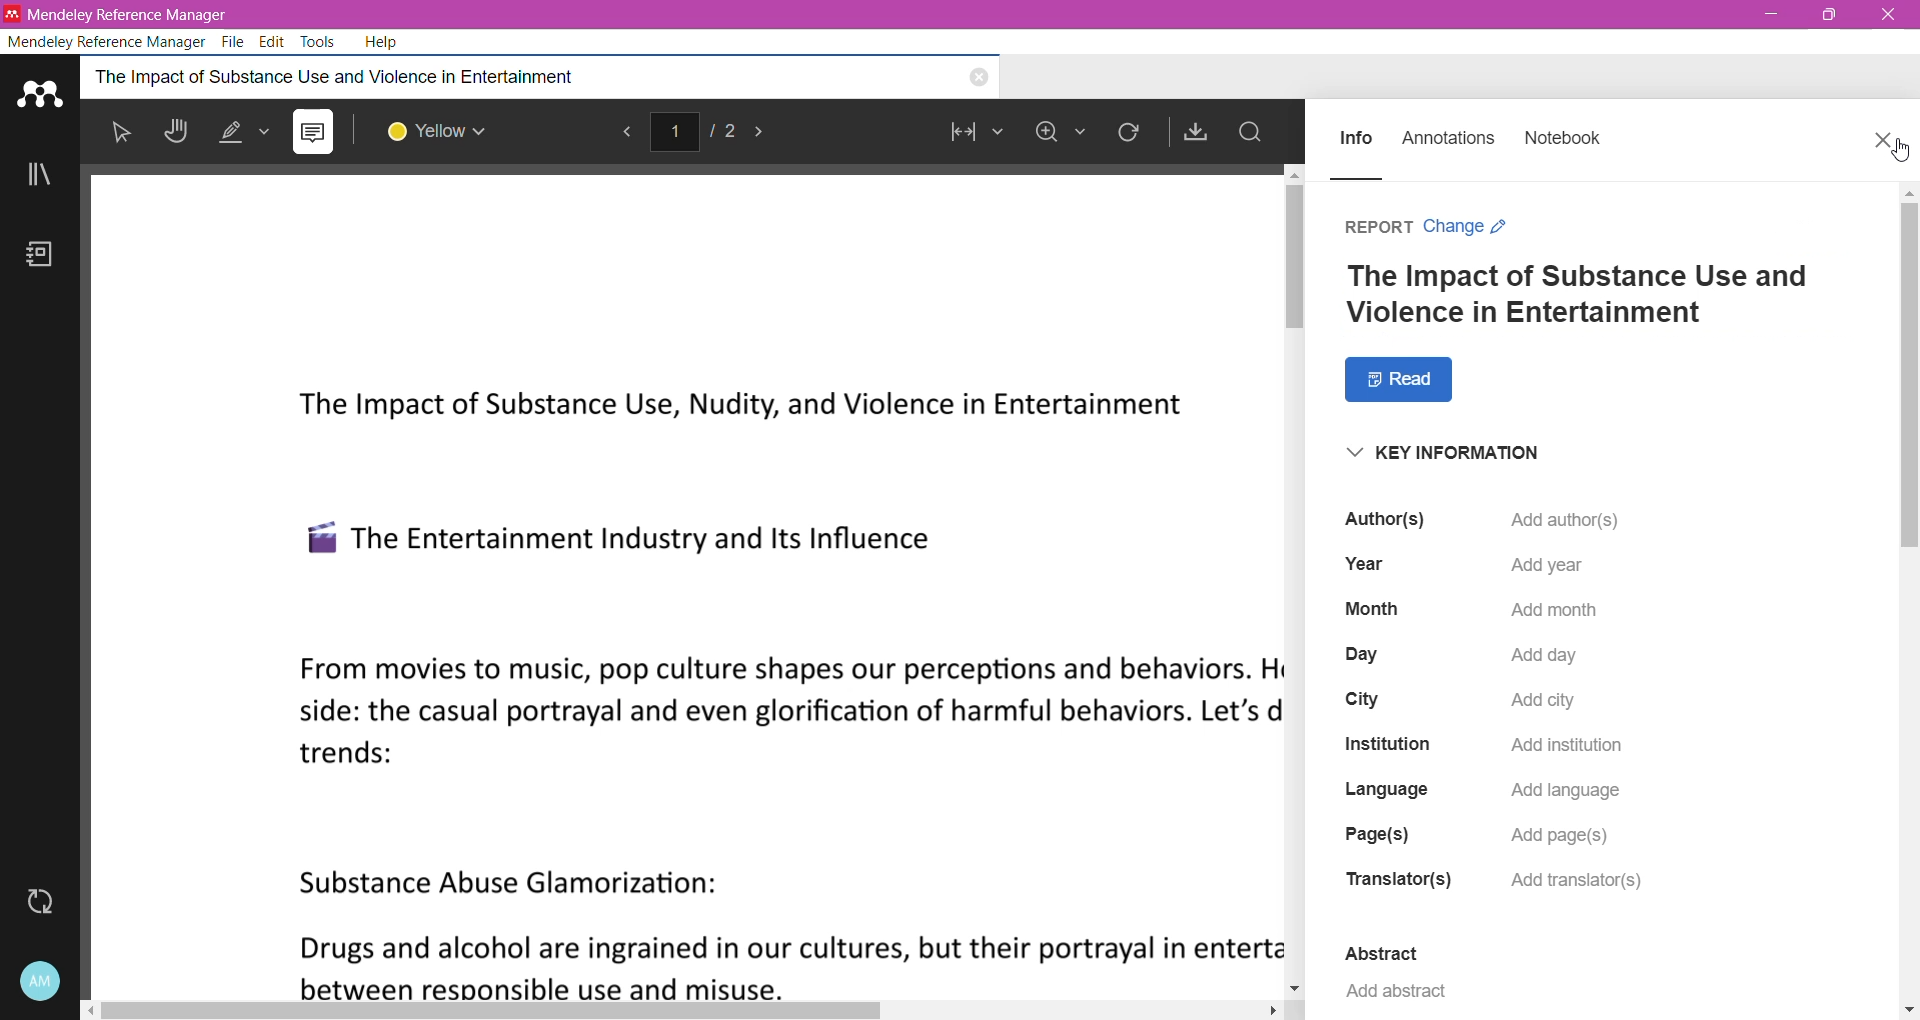 This screenshot has width=1920, height=1020. What do you see at coordinates (972, 135) in the screenshot?
I see `Set Page View Mode` at bounding box center [972, 135].